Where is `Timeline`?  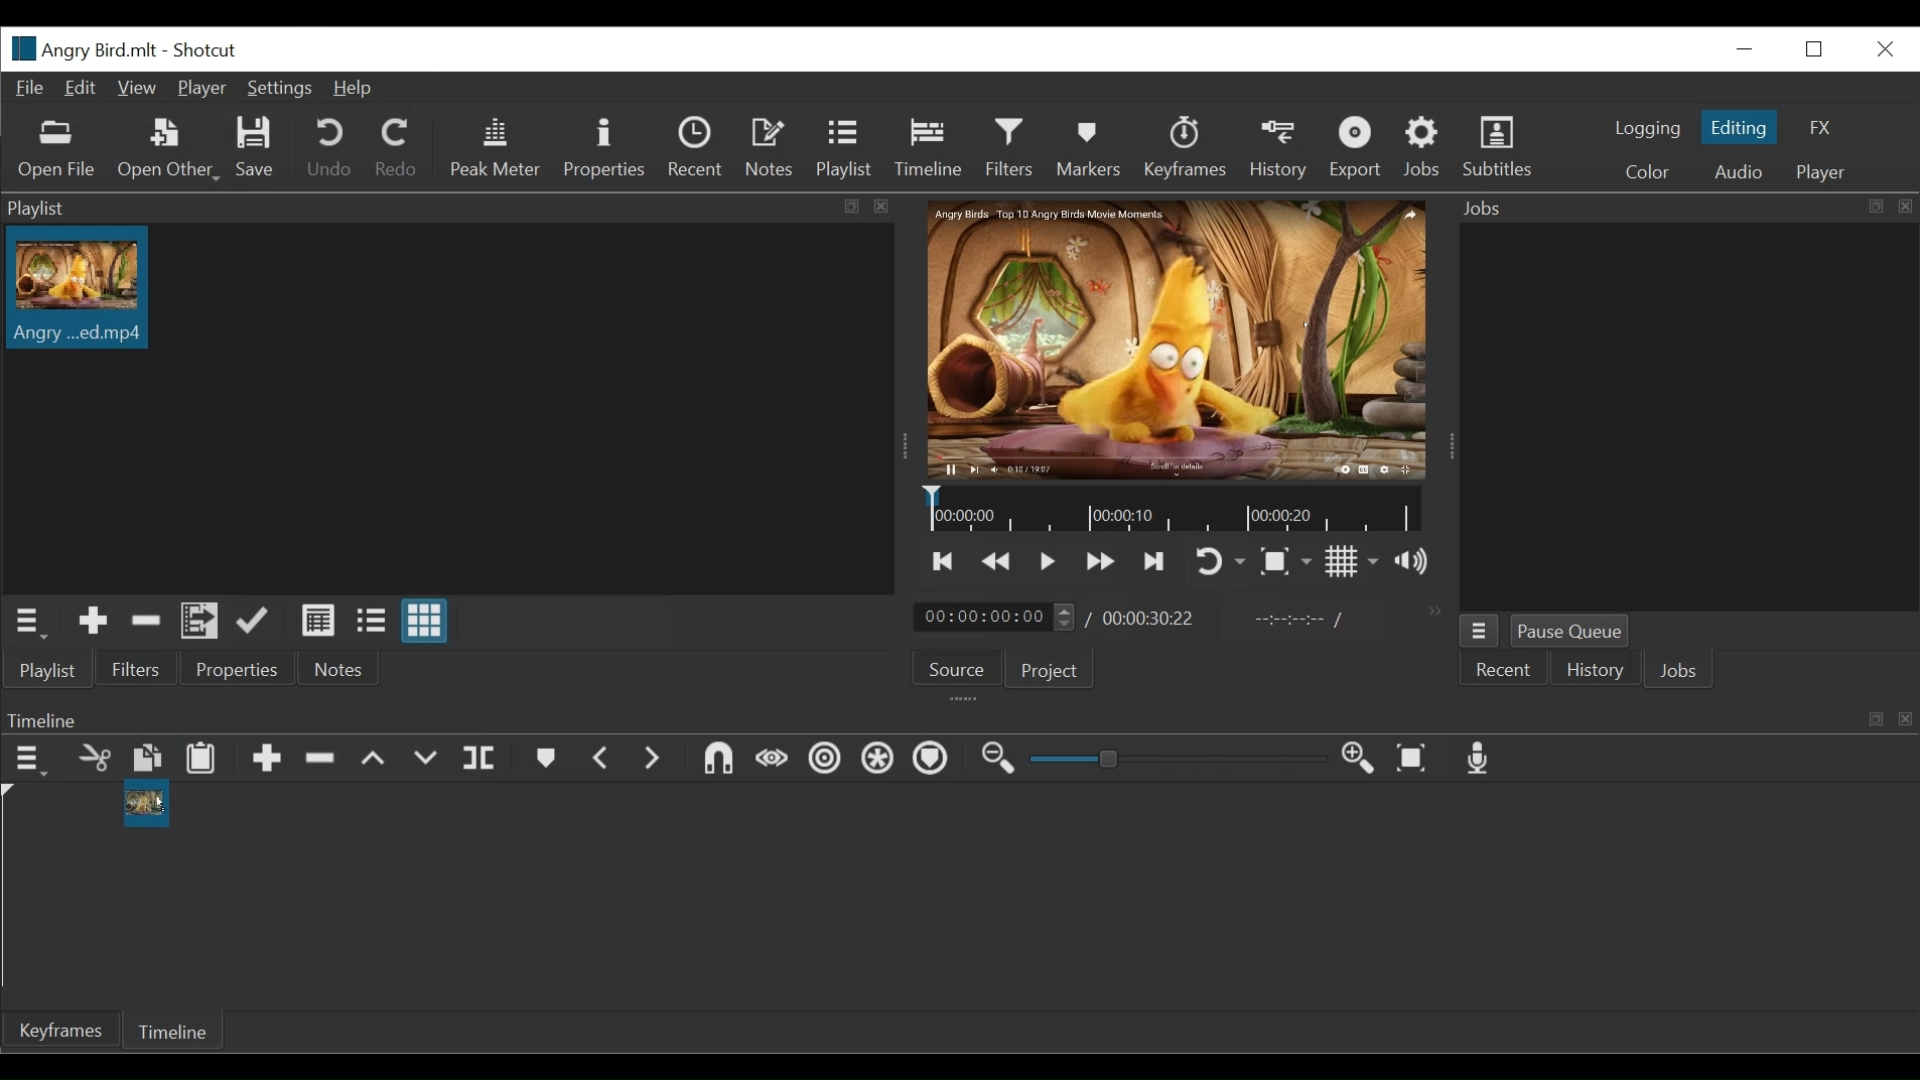
Timeline is located at coordinates (1174, 510).